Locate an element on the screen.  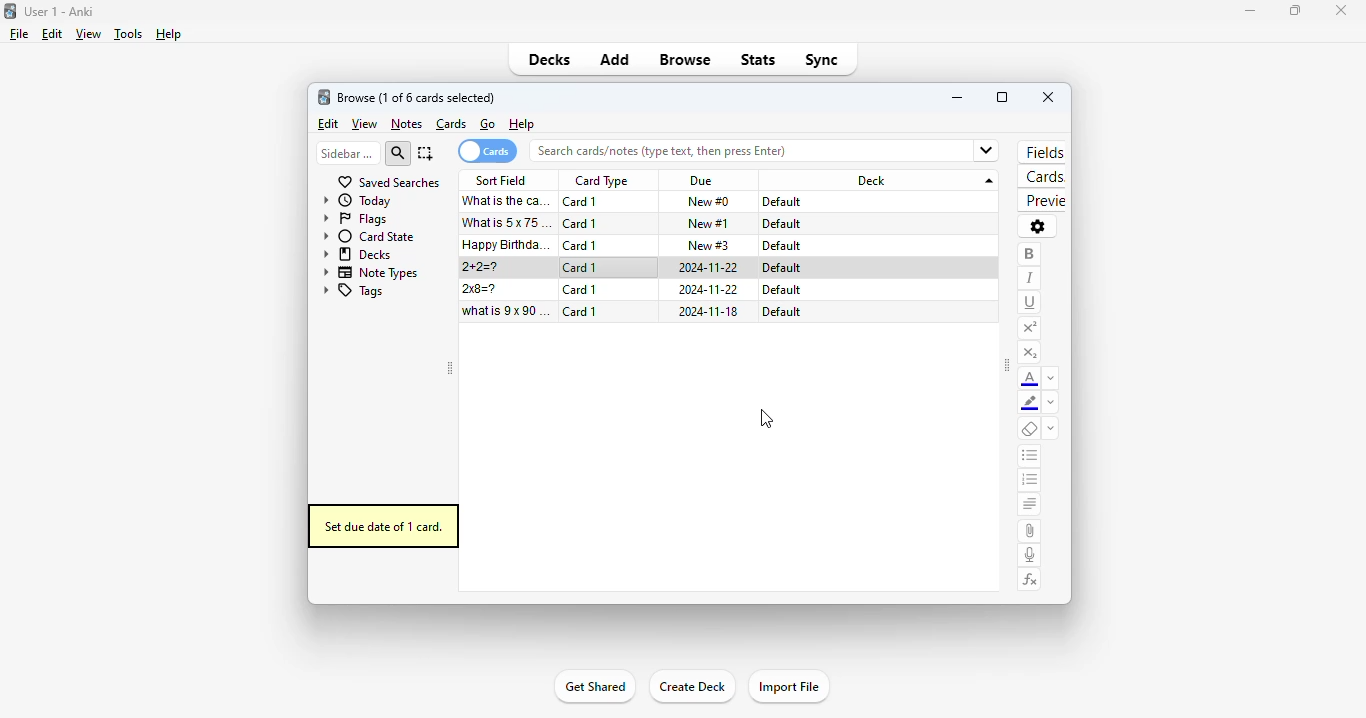
change color is located at coordinates (1051, 404).